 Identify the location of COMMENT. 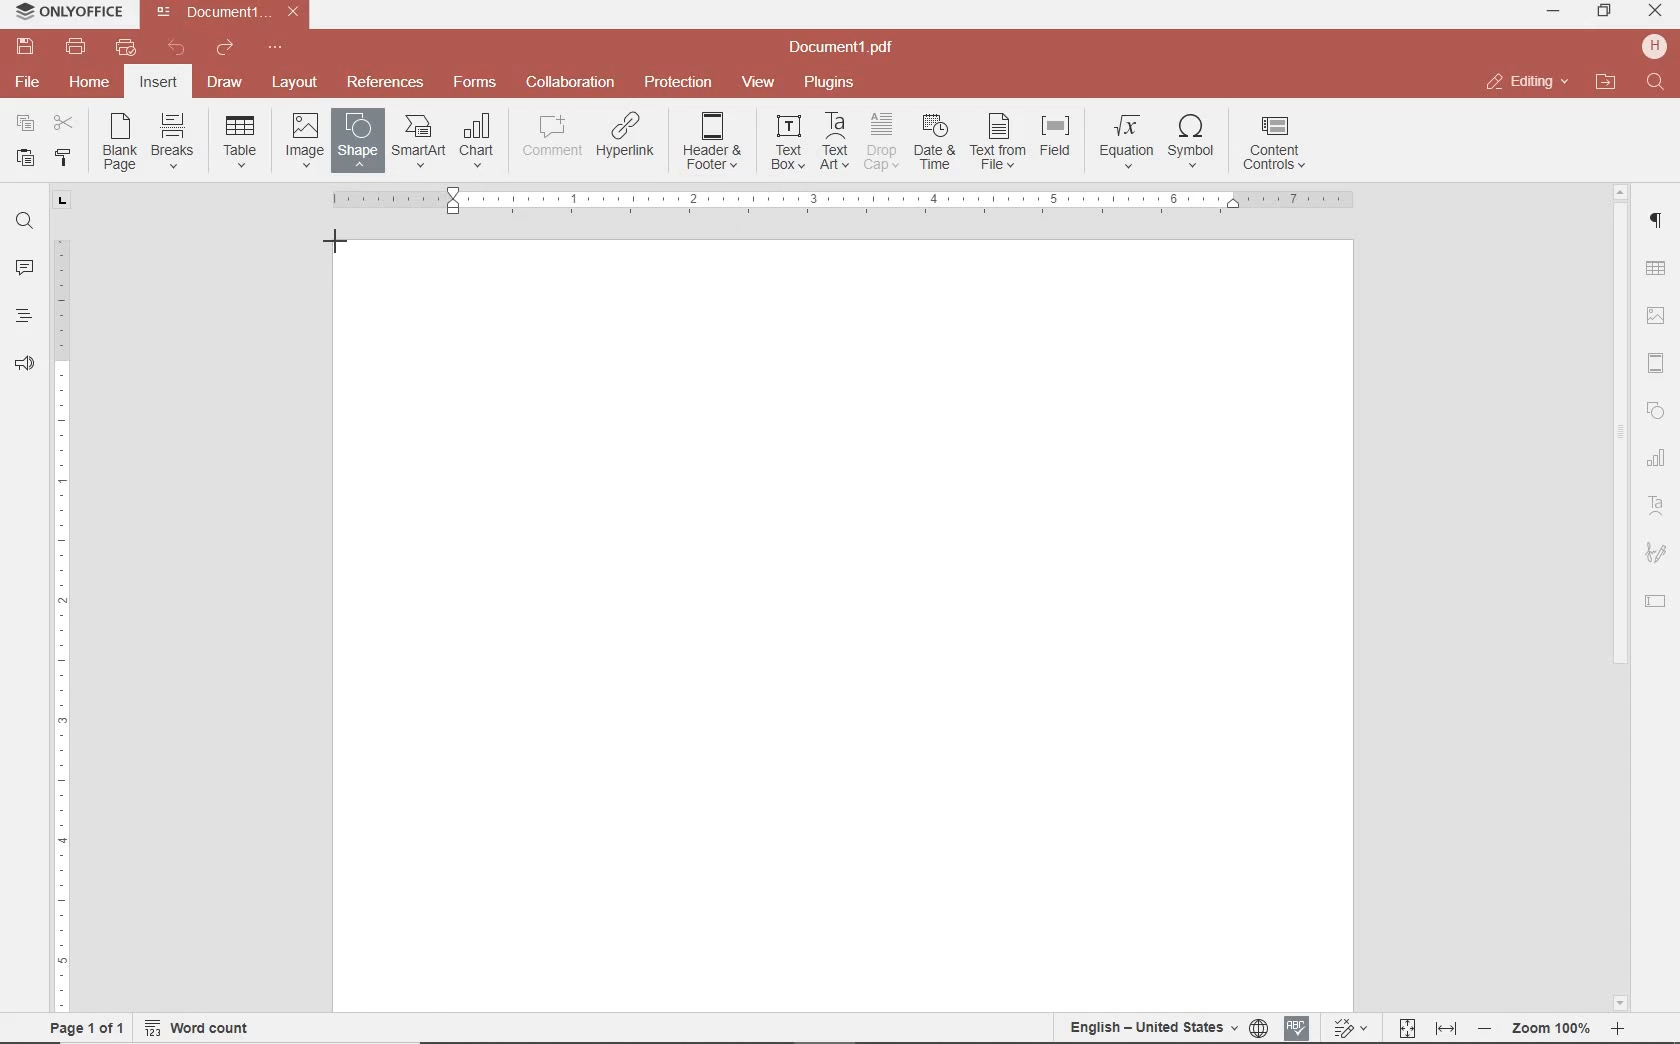
(554, 136).